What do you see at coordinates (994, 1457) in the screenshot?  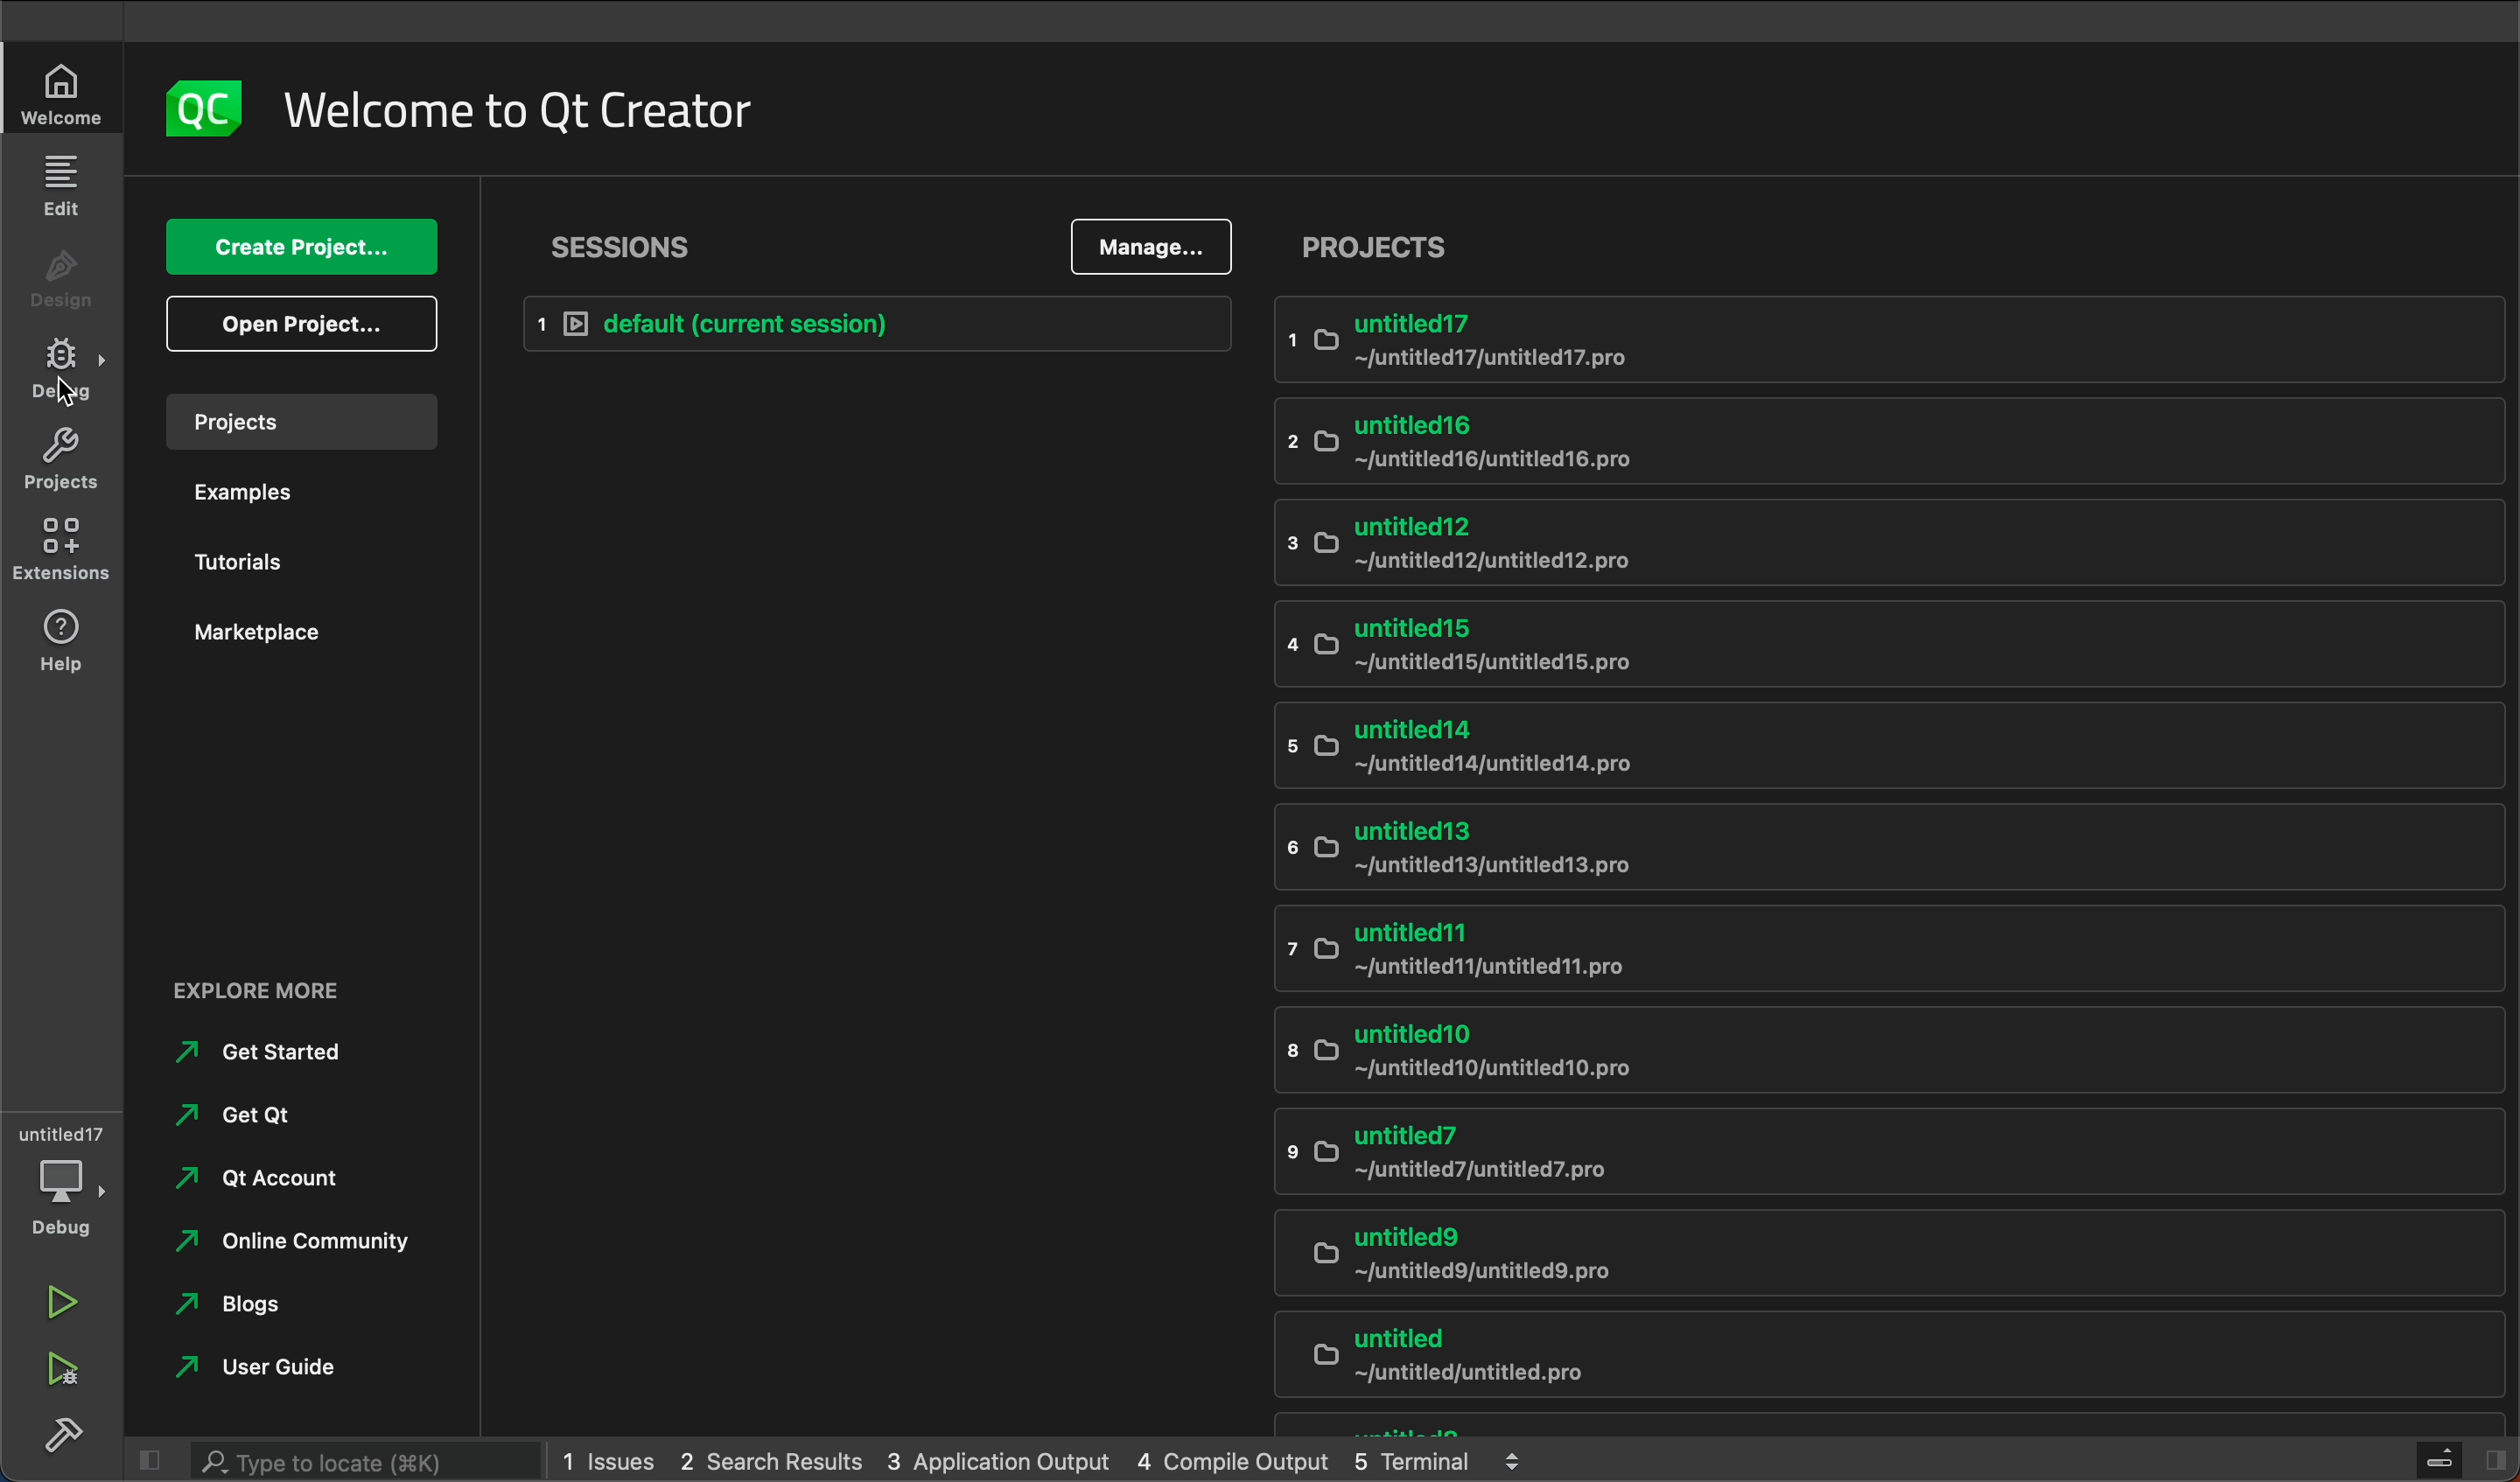 I see `3 Application Output` at bounding box center [994, 1457].